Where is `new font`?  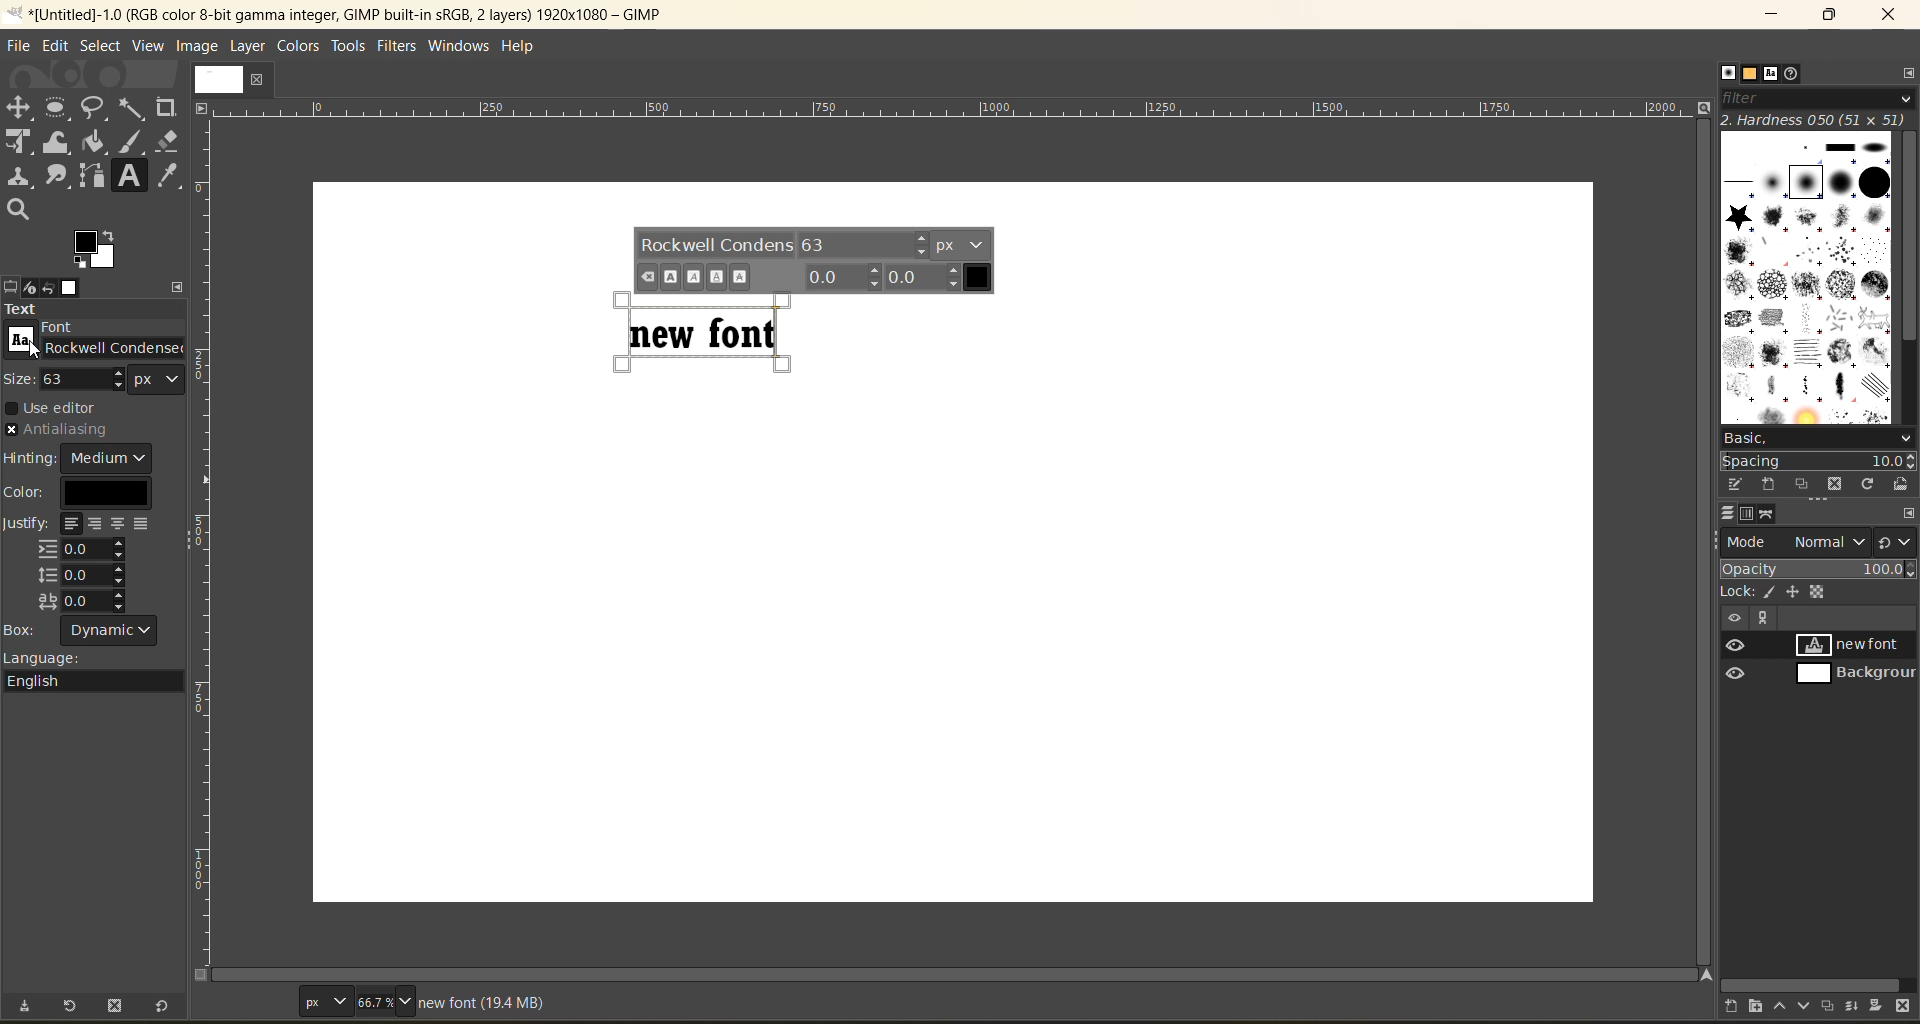 new font is located at coordinates (1859, 647).